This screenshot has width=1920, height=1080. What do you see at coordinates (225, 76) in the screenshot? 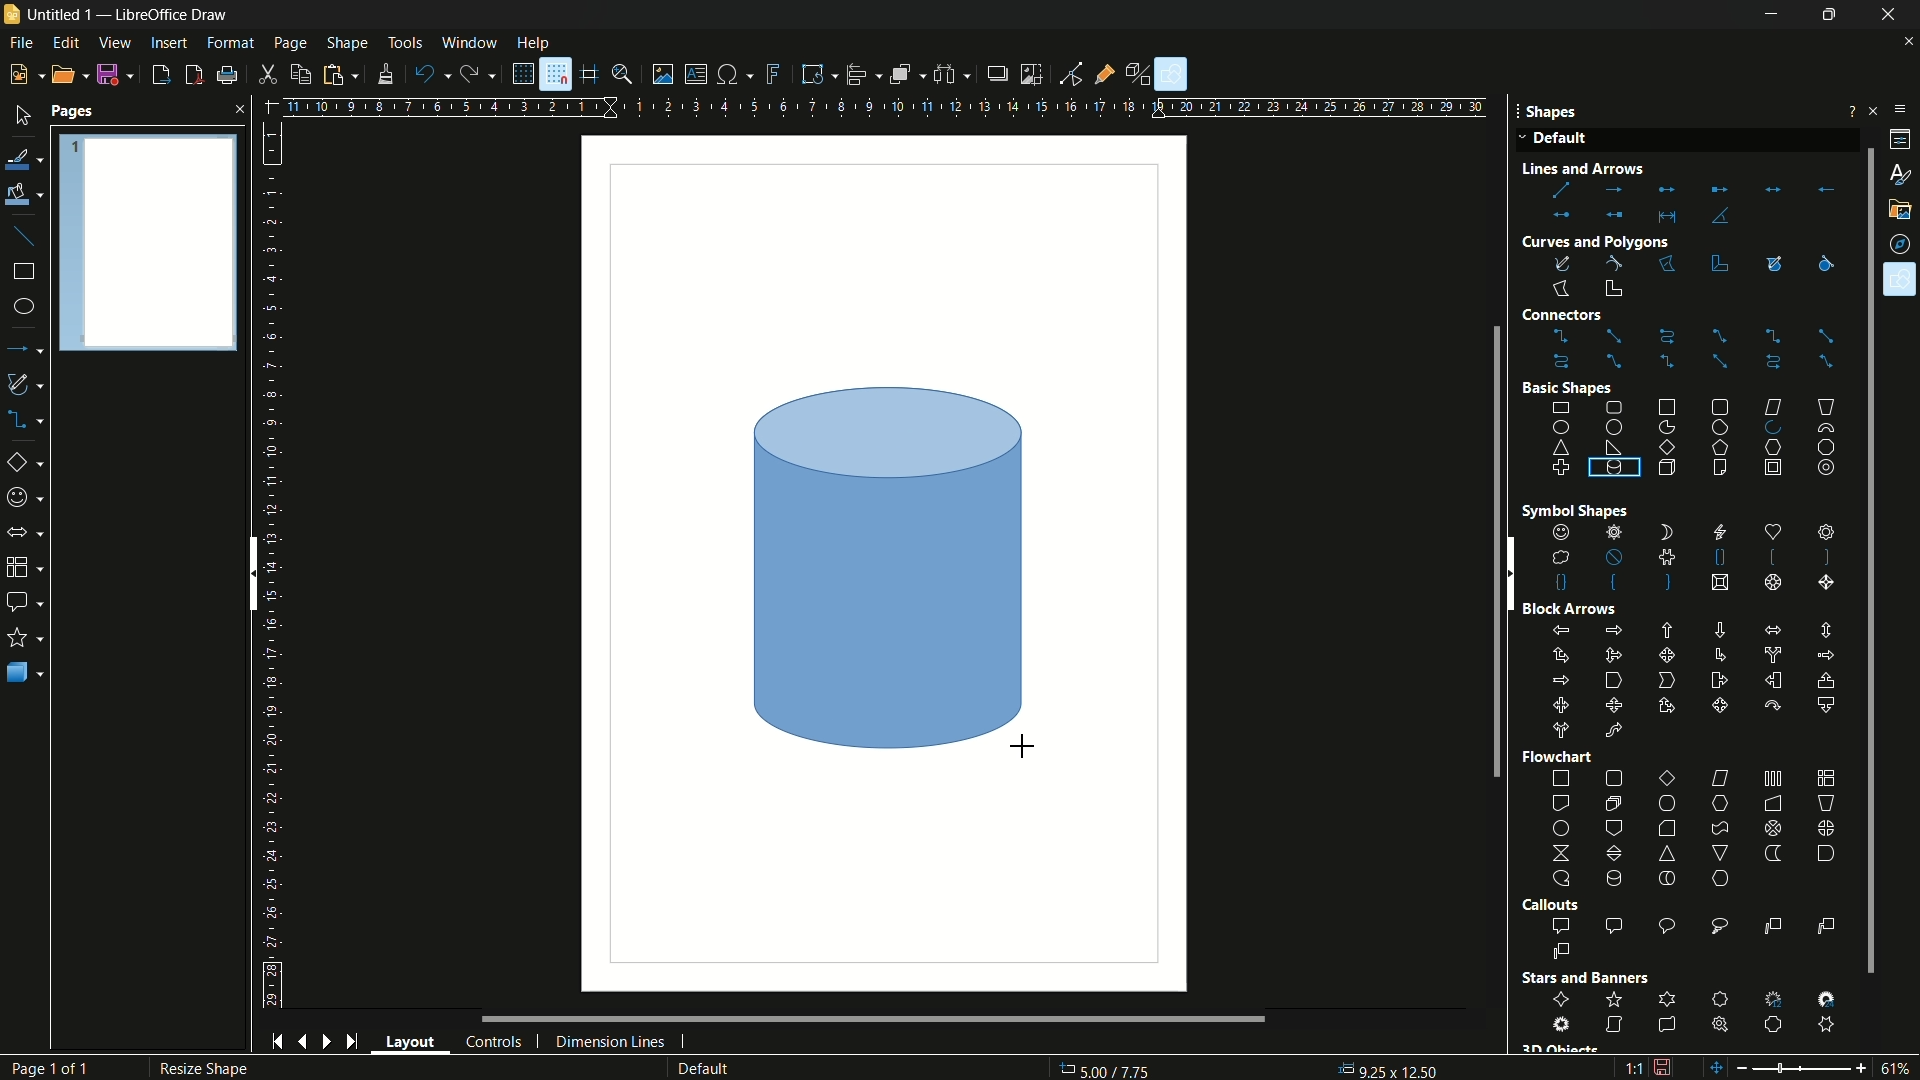
I see `print` at bounding box center [225, 76].